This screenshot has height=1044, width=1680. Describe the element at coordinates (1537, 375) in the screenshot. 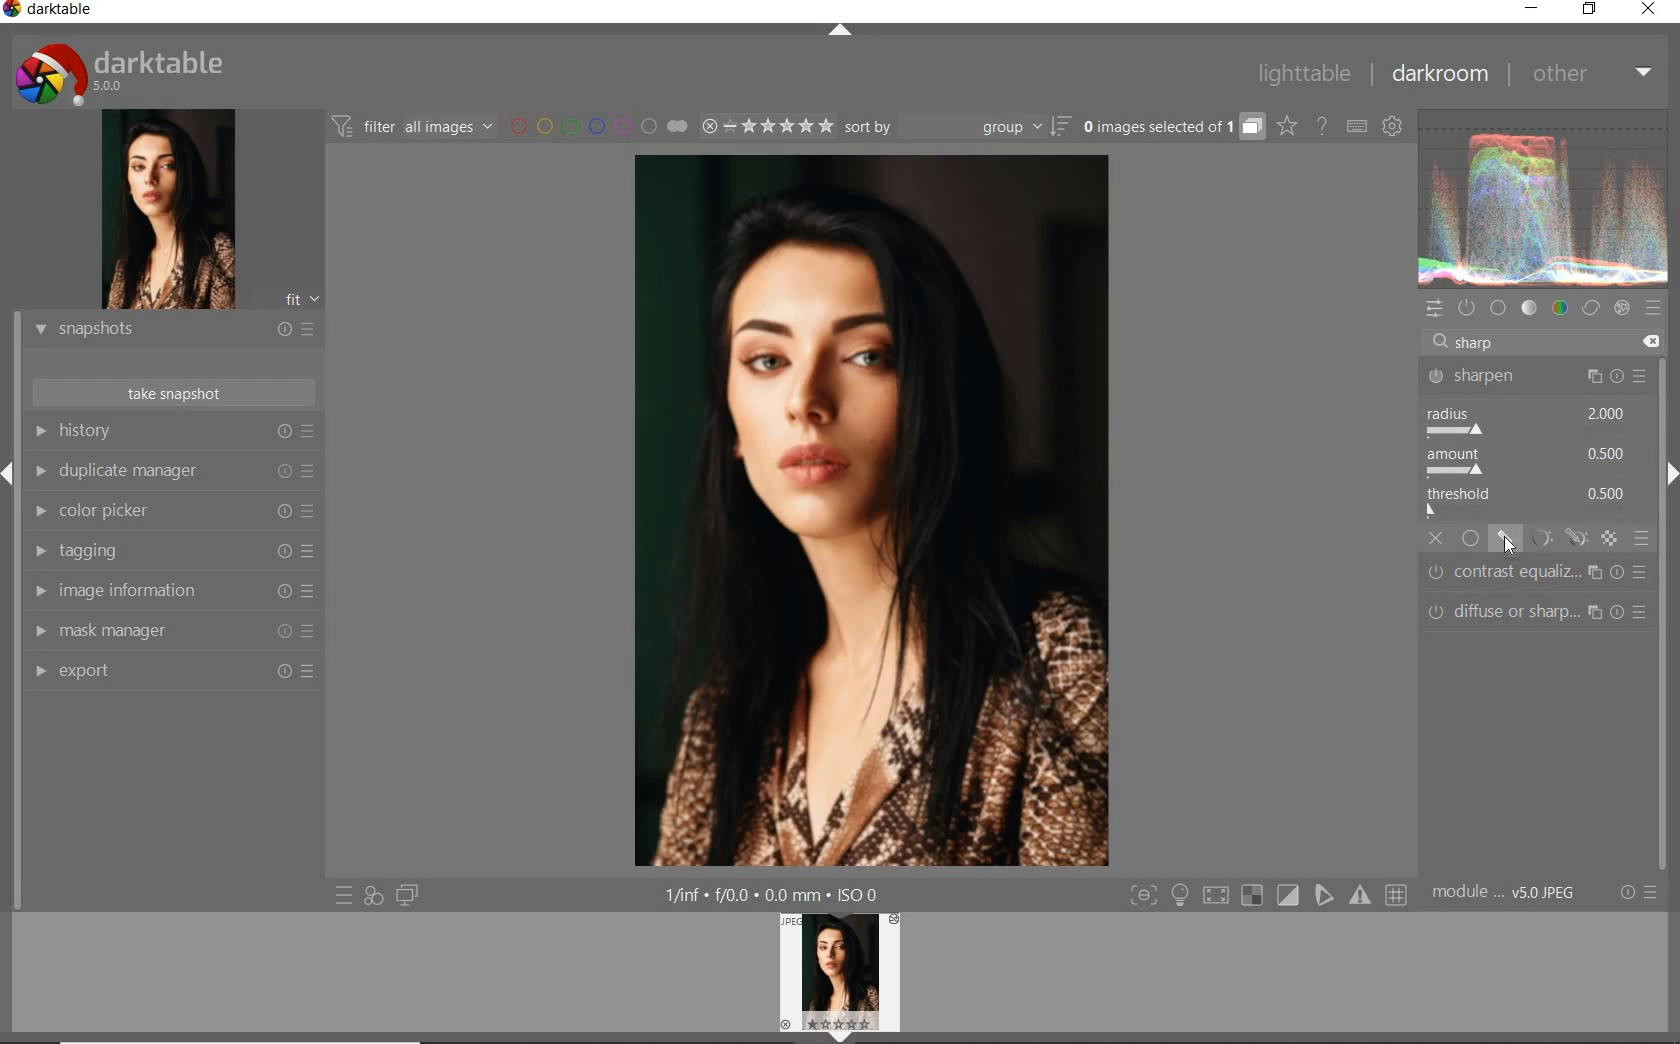

I see `sharpen` at that location.